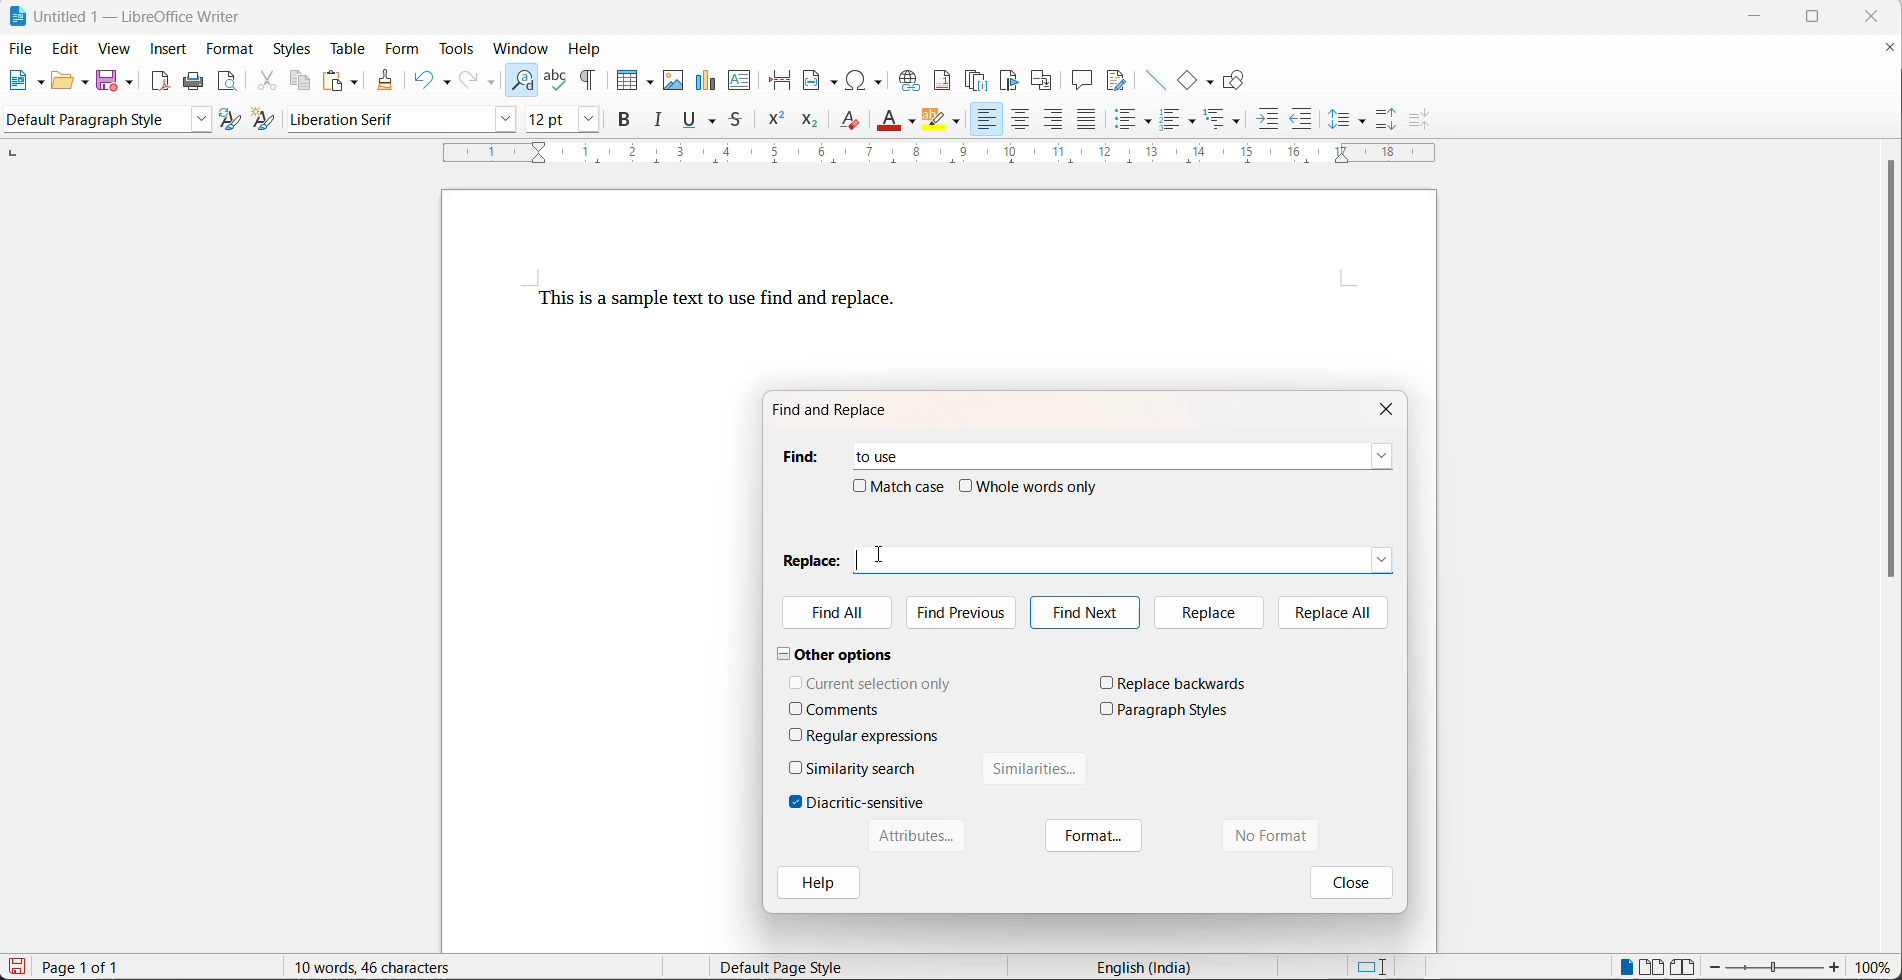 This screenshot has height=980, width=1902. What do you see at coordinates (822, 81) in the screenshot?
I see `insert field` at bounding box center [822, 81].